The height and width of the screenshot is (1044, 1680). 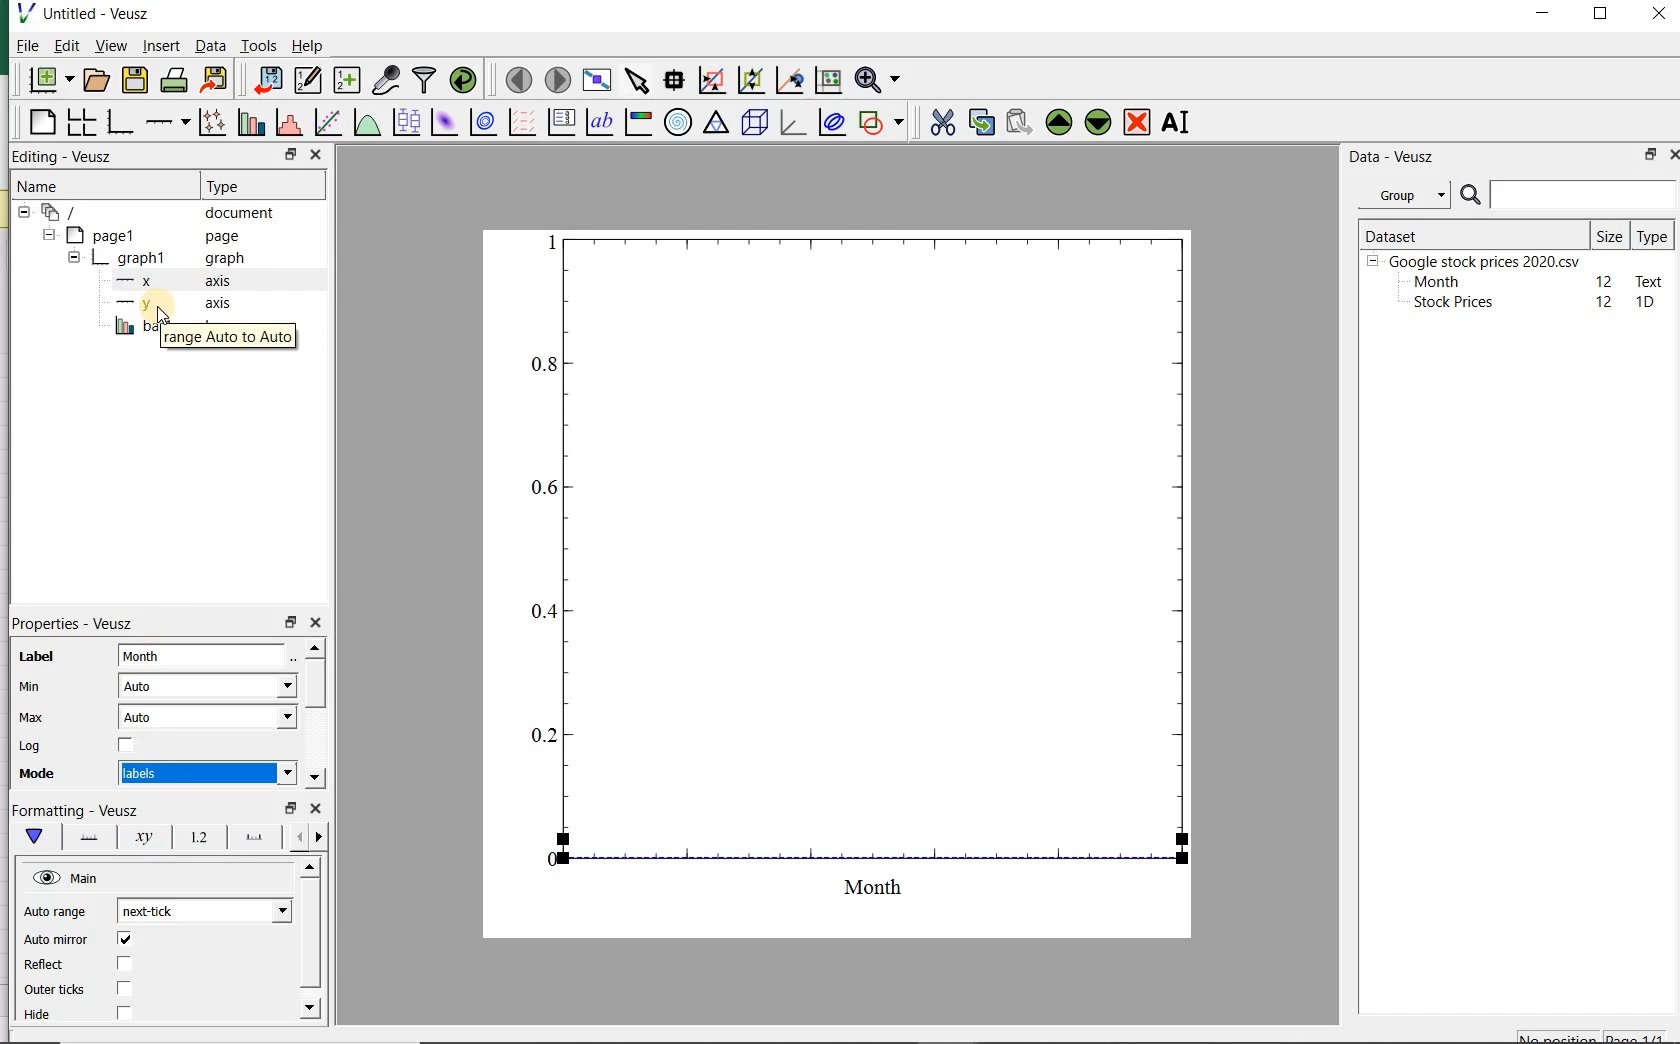 What do you see at coordinates (480, 124) in the screenshot?
I see `plot a 2d dataset as contours` at bounding box center [480, 124].